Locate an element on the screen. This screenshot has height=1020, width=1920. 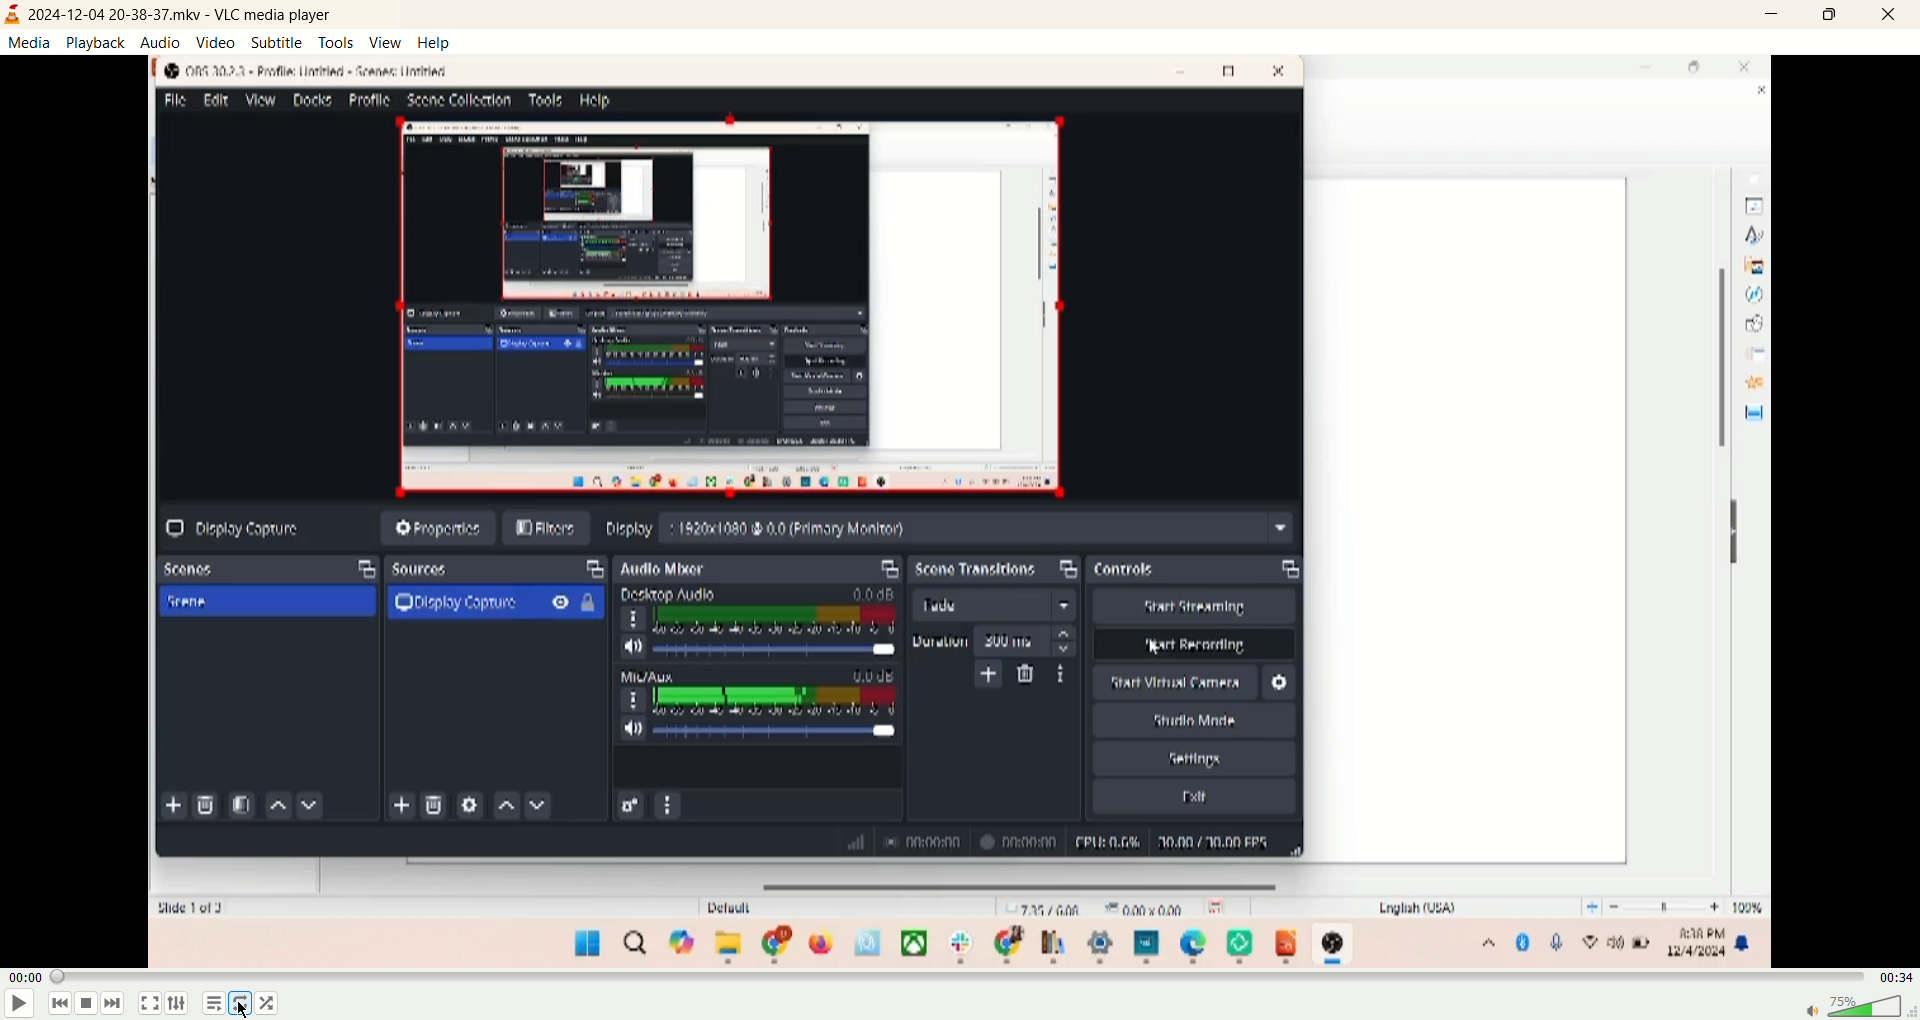
help is located at coordinates (435, 43).